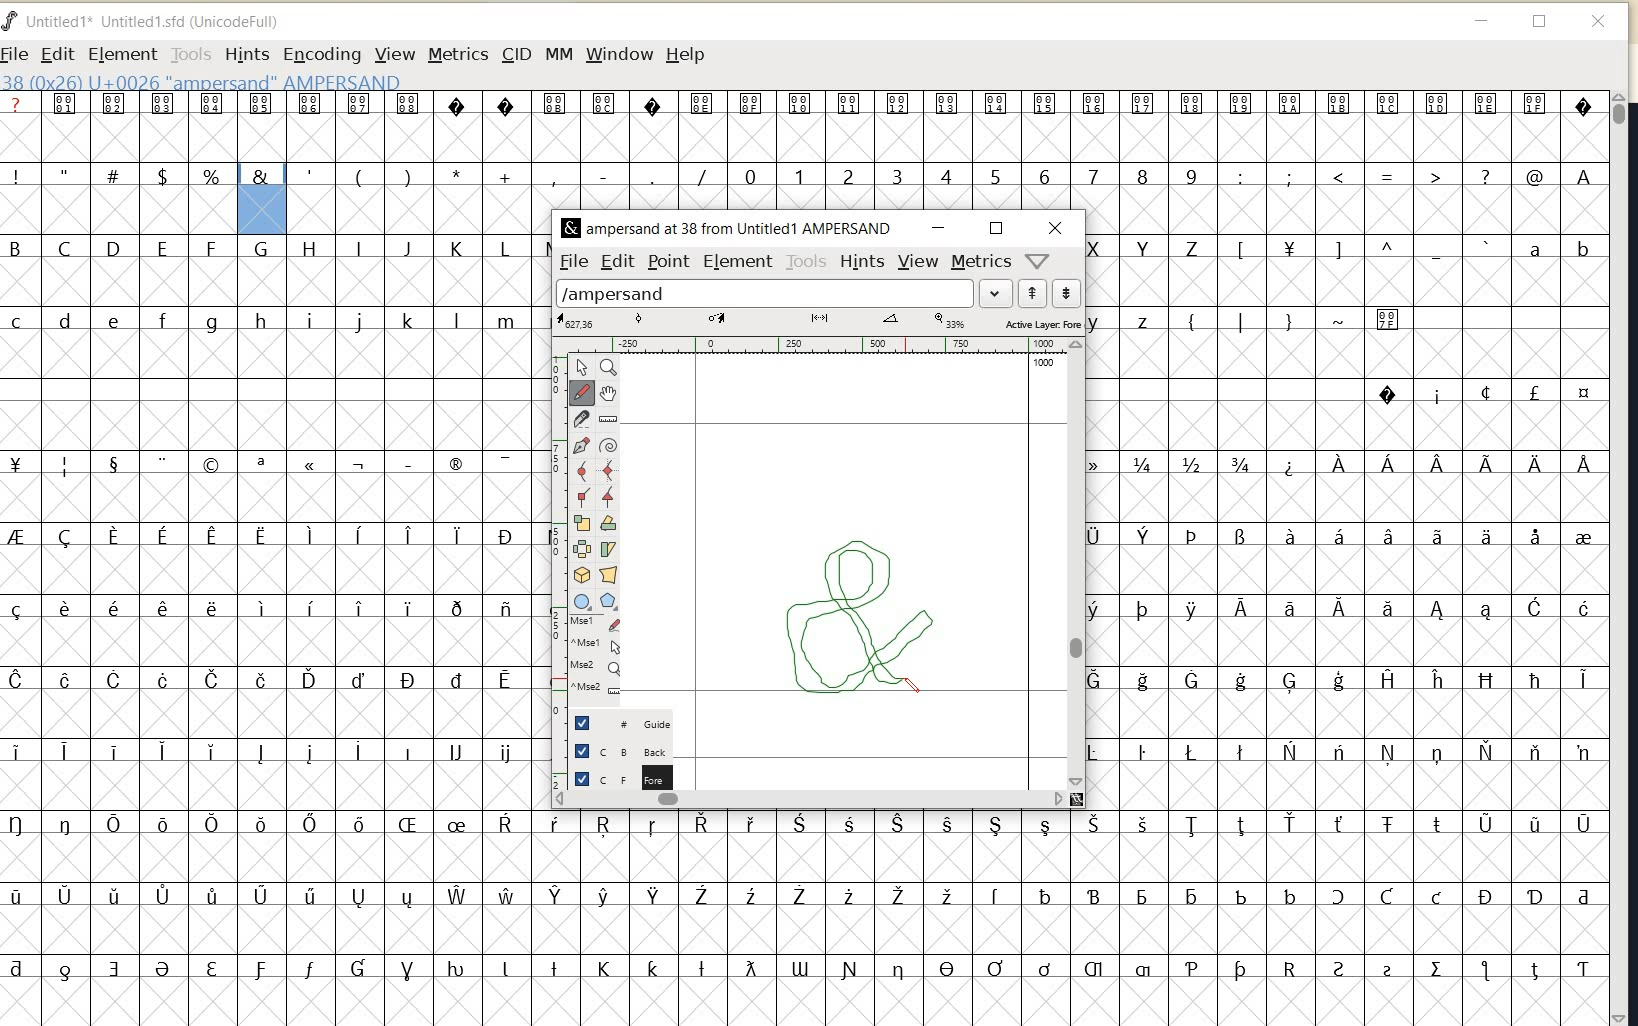  Describe the element at coordinates (819, 321) in the screenshot. I see `ACTIVE LAYER` at that location.